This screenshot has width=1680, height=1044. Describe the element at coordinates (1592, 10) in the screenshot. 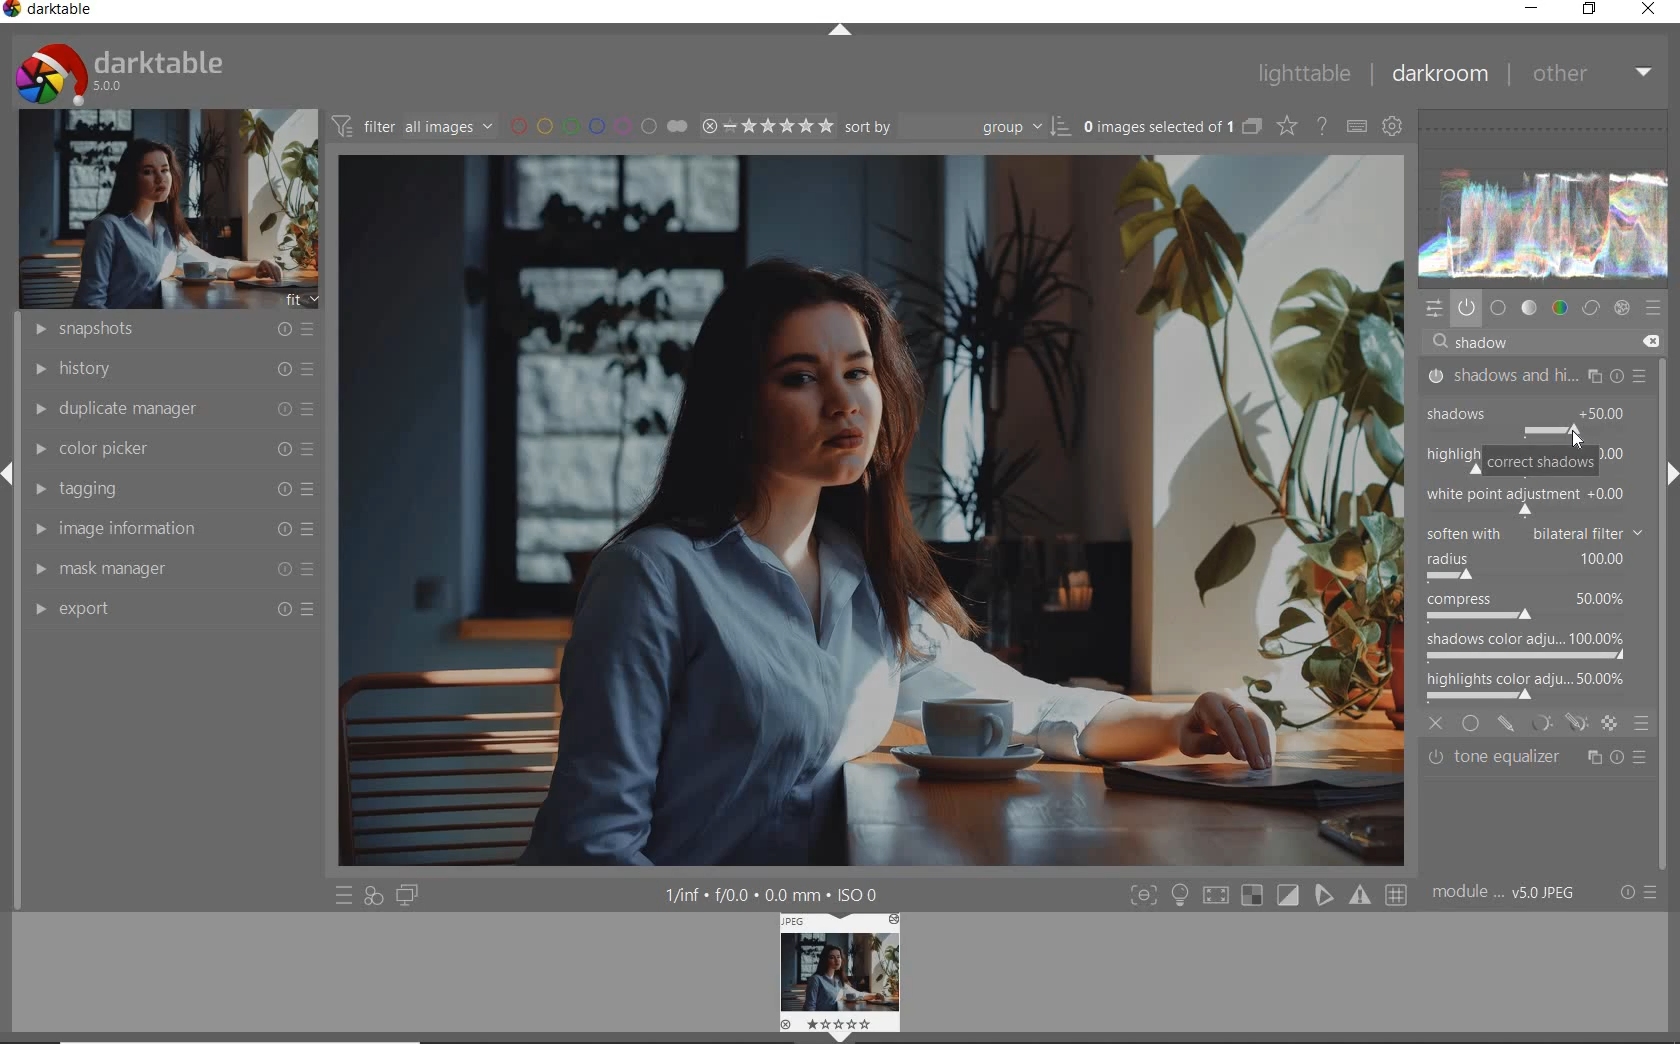

I see `restore` at that location.